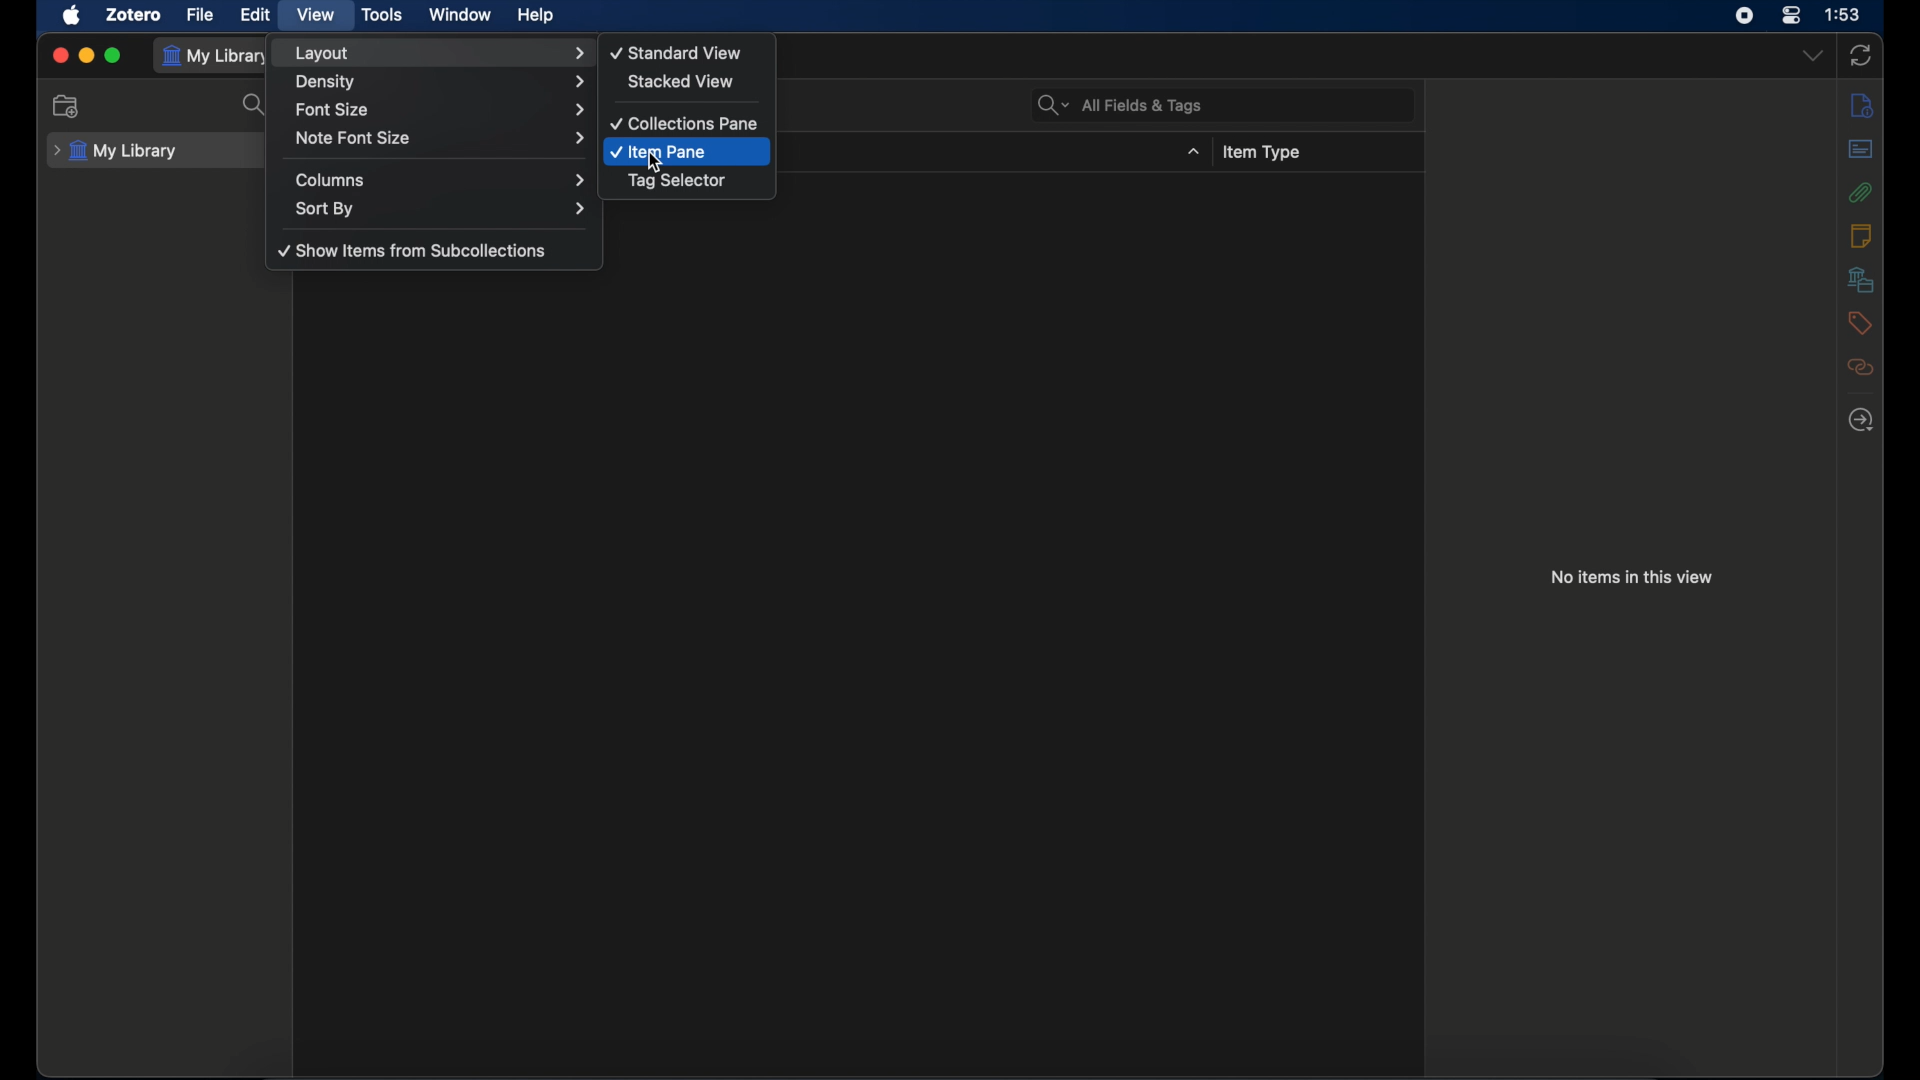 The width and height of the screenshot is (1920, 1080). I want to click on control center, so click(1792, 15).